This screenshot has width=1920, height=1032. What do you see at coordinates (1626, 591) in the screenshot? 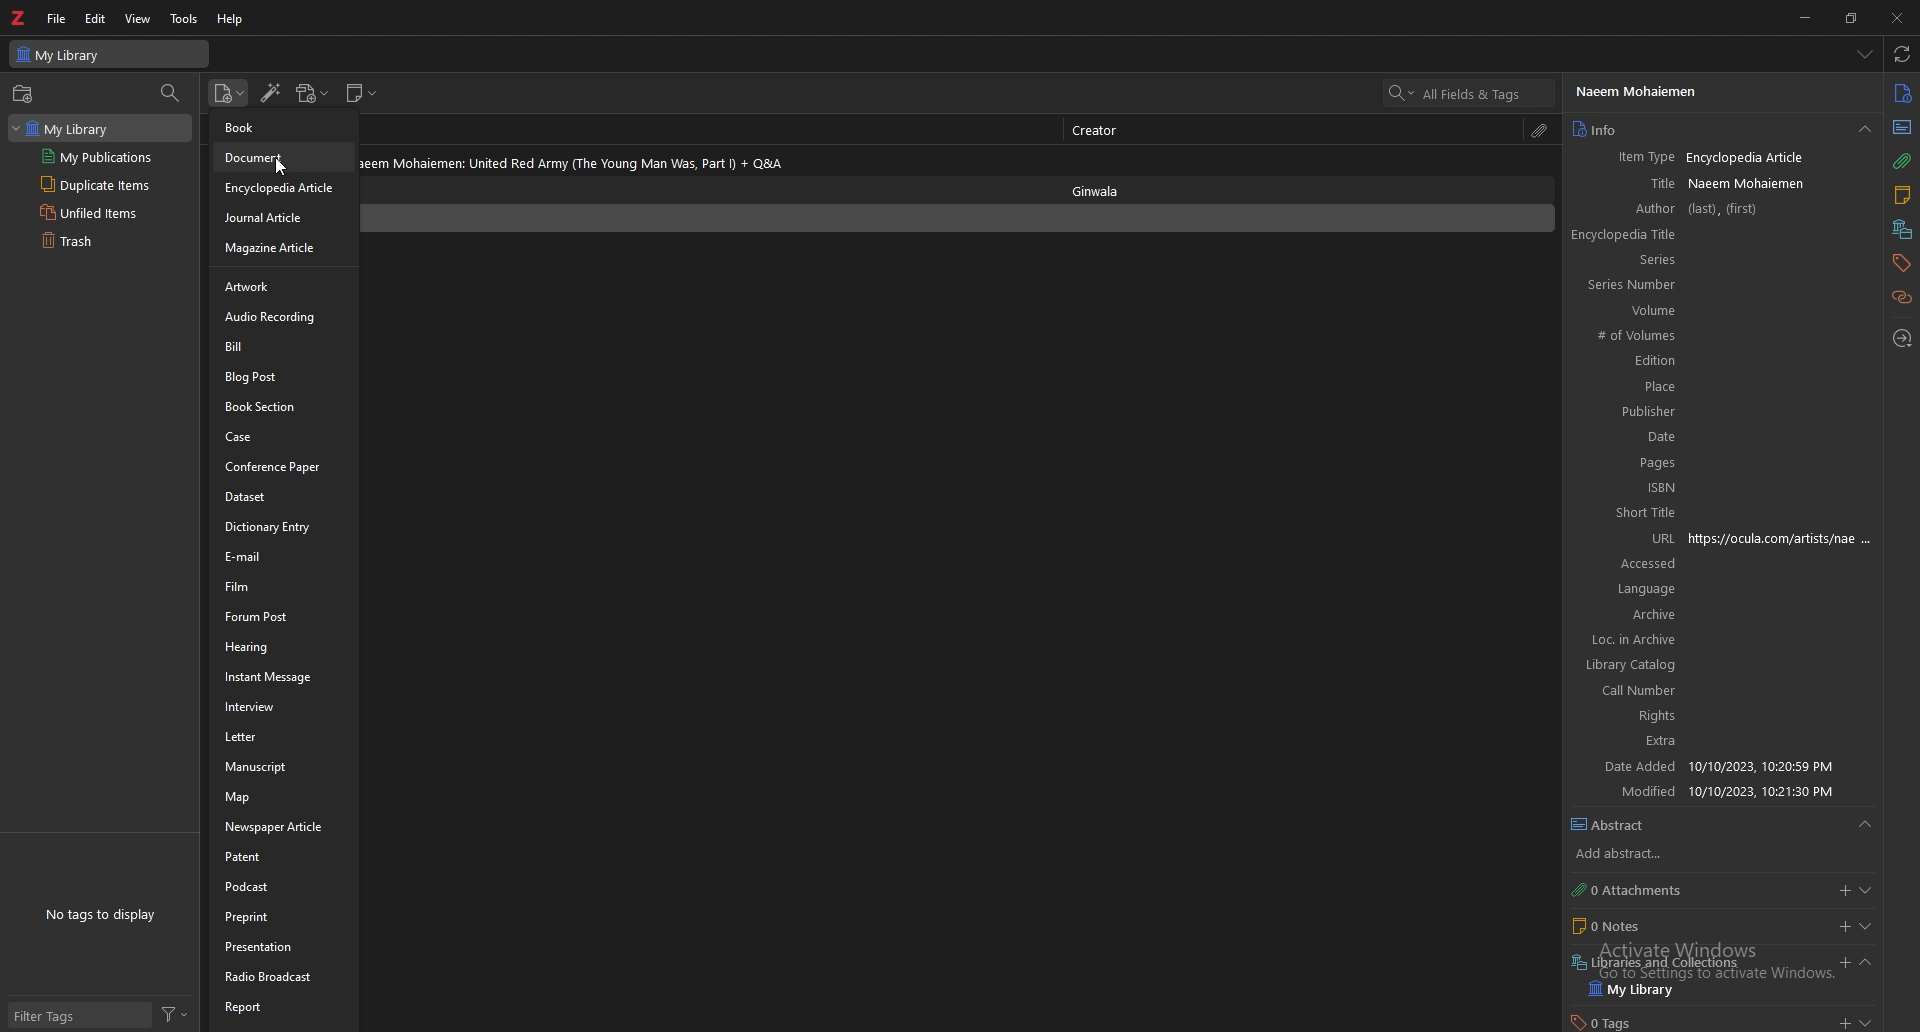
I see `language` at bounding box center [1626, 591].